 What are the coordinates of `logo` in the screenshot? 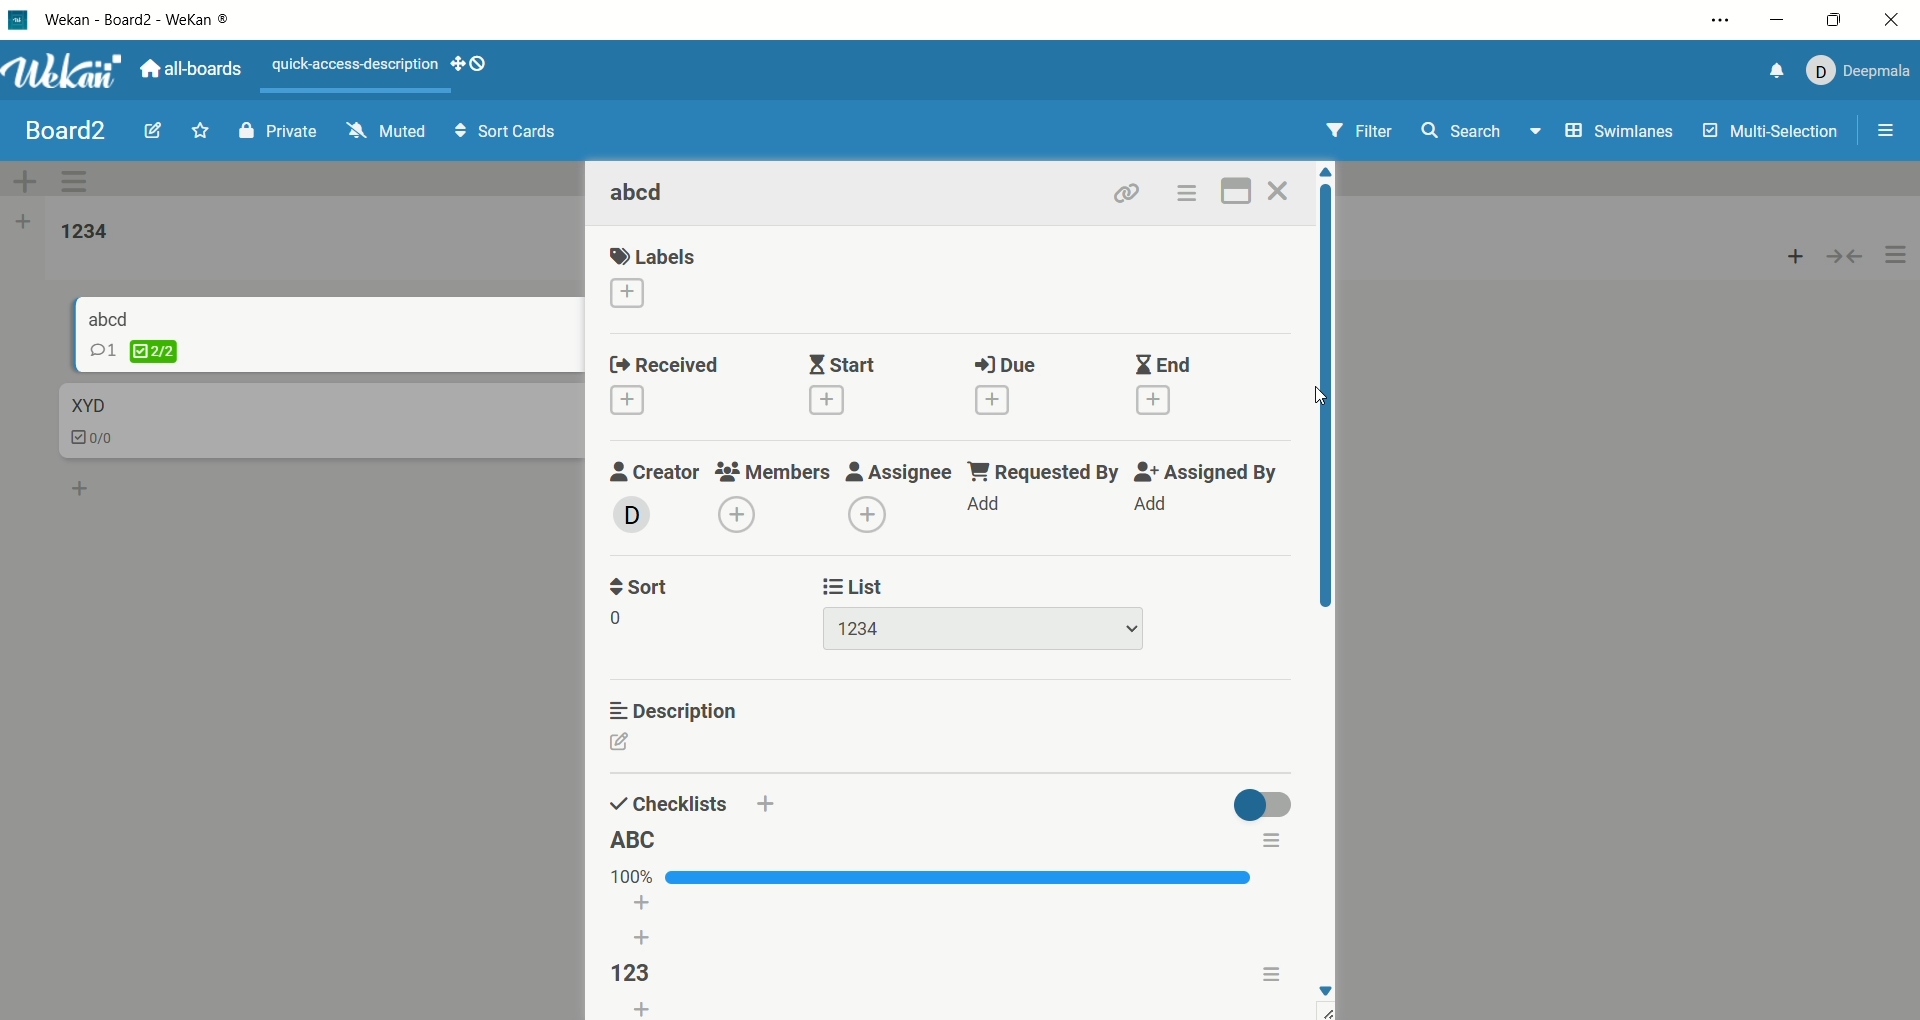 It's located at (19, 23).